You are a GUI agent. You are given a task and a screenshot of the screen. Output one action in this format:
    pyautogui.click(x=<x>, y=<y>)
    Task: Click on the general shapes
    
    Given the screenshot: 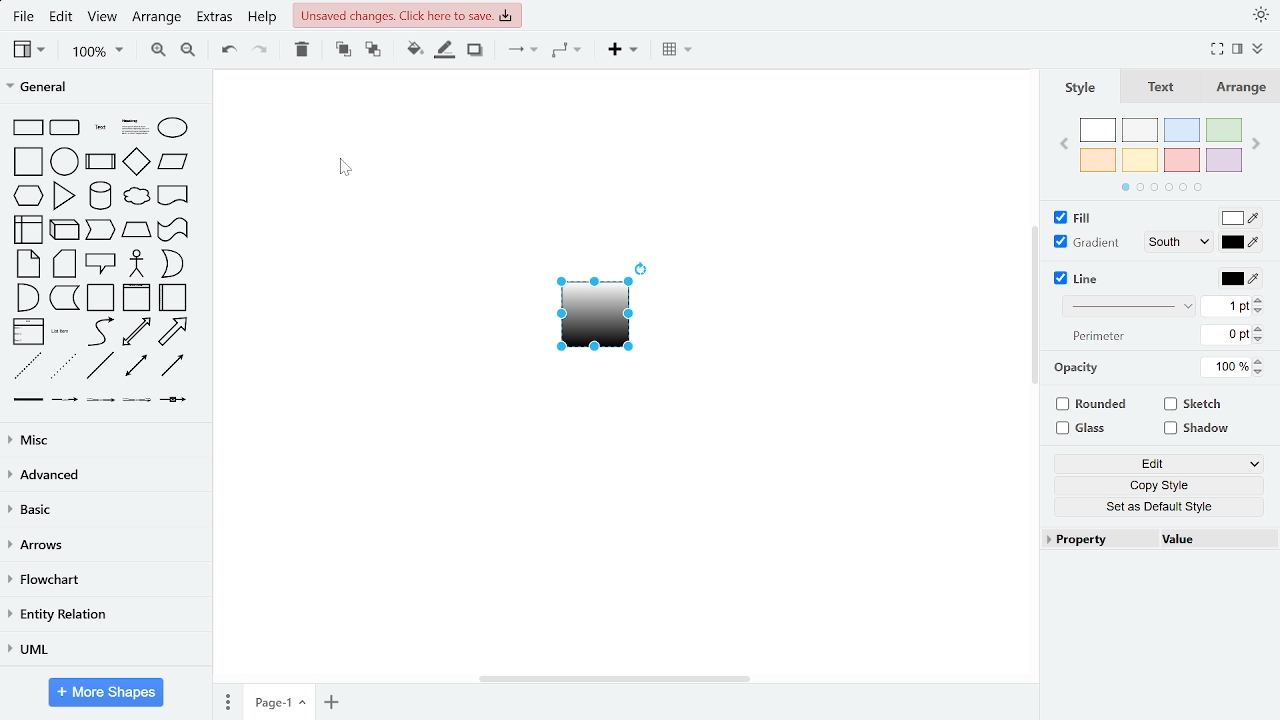 What is the action you would take?
    pyautogui.click(x=136, y=331)
    